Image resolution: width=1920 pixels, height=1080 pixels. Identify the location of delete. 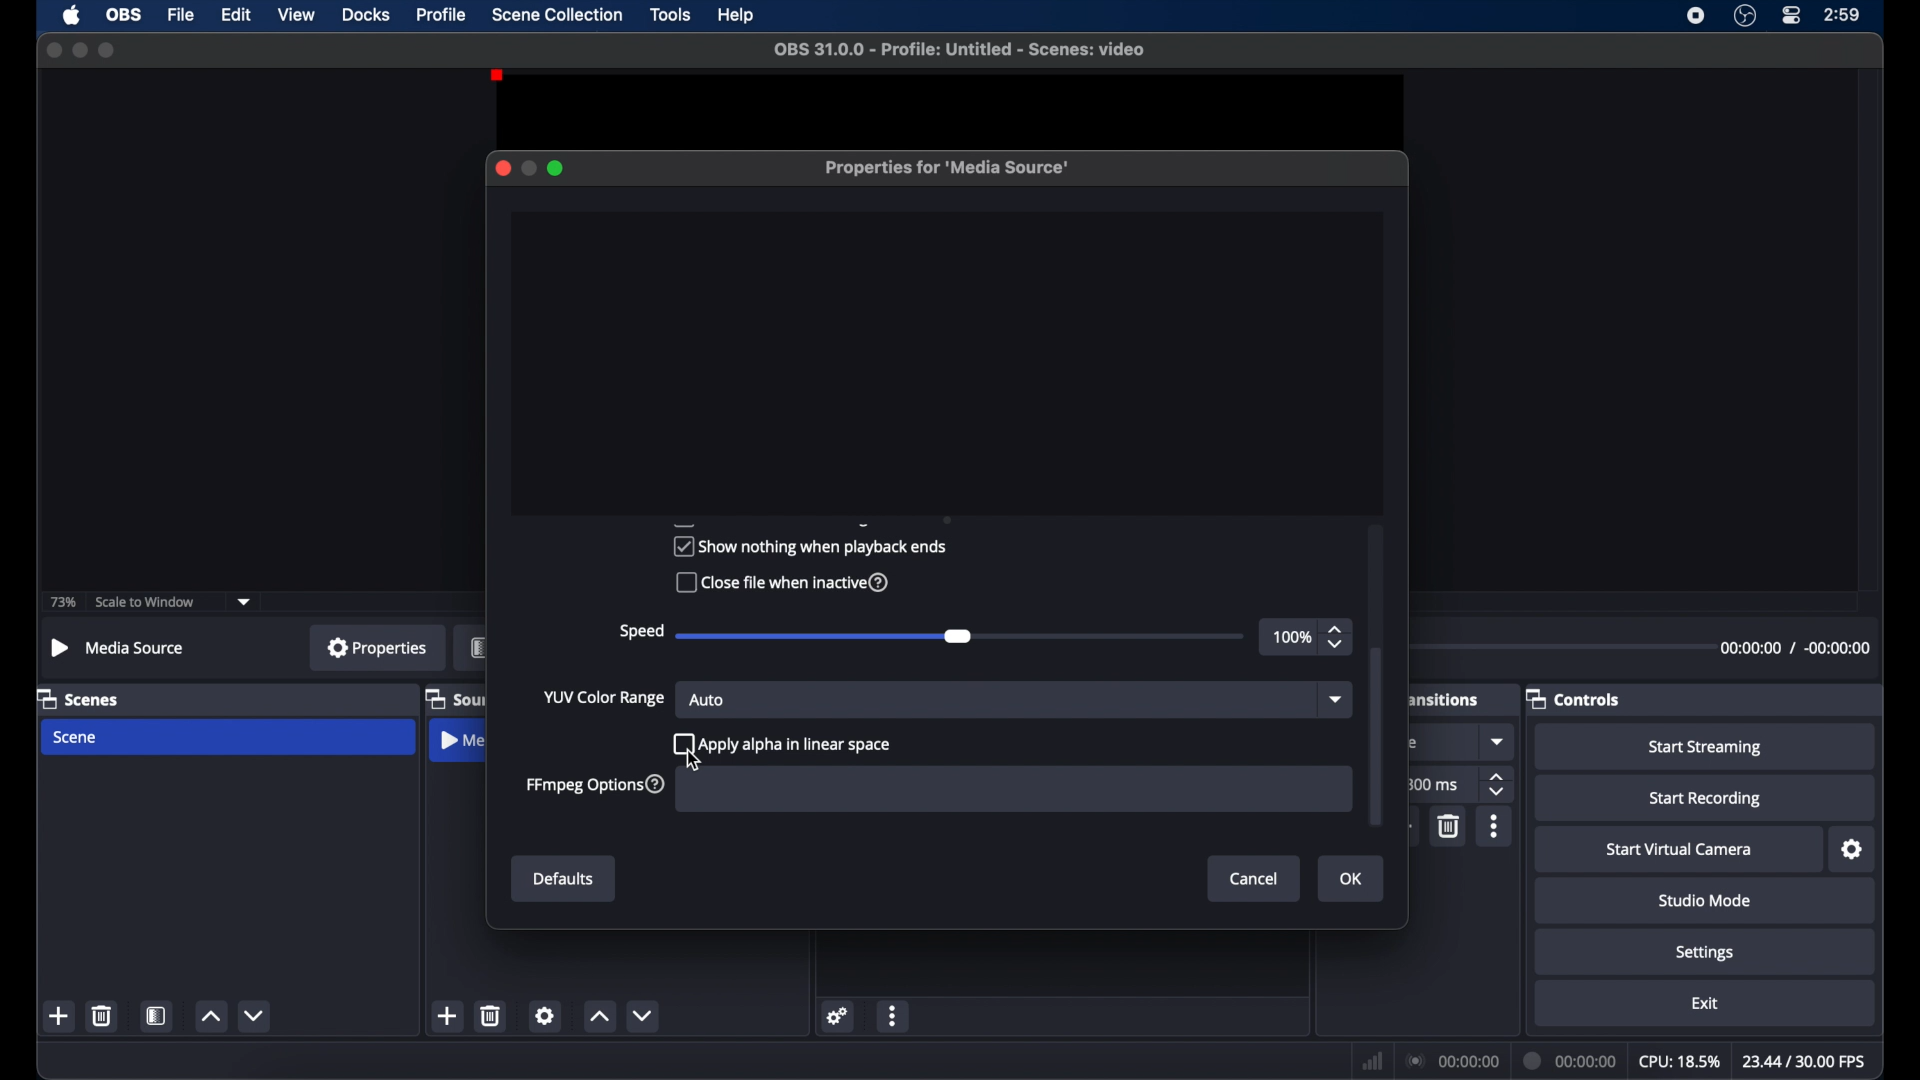
(491, 1016).